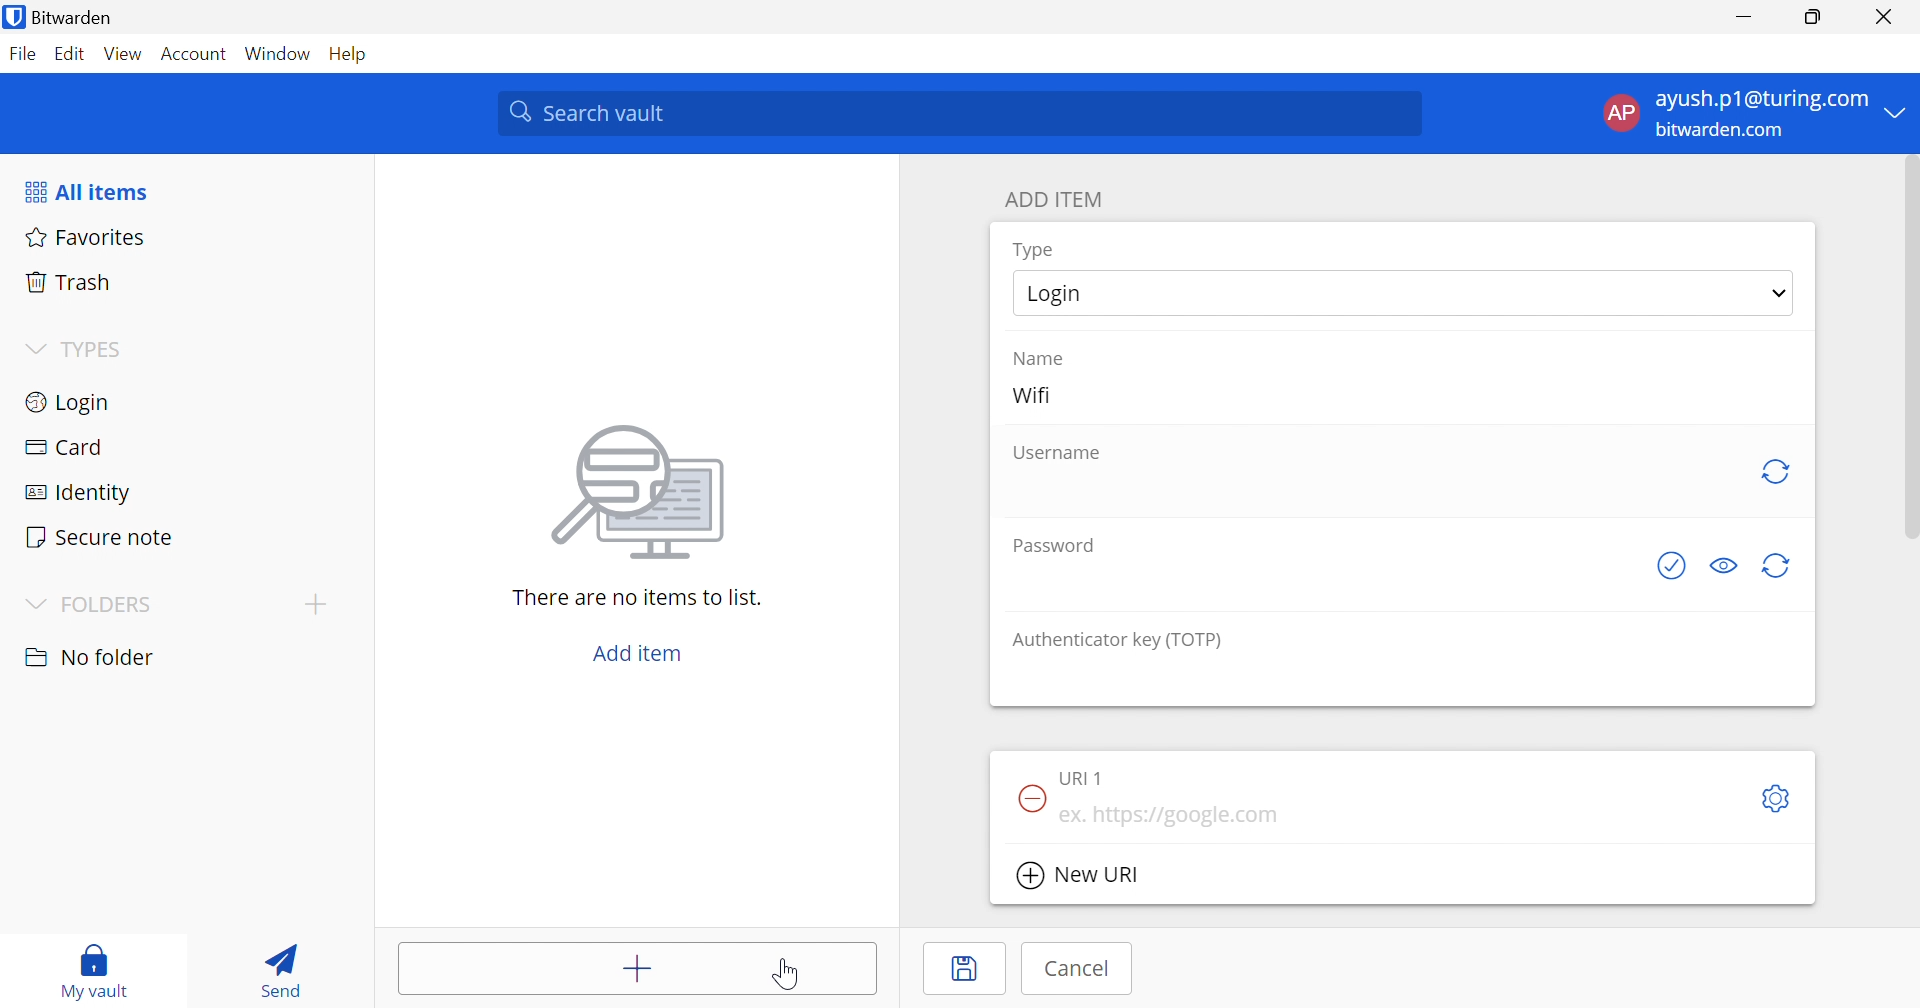 The image size is (1920, 1008). I want to click on Bitwarden, so click(61, 17).